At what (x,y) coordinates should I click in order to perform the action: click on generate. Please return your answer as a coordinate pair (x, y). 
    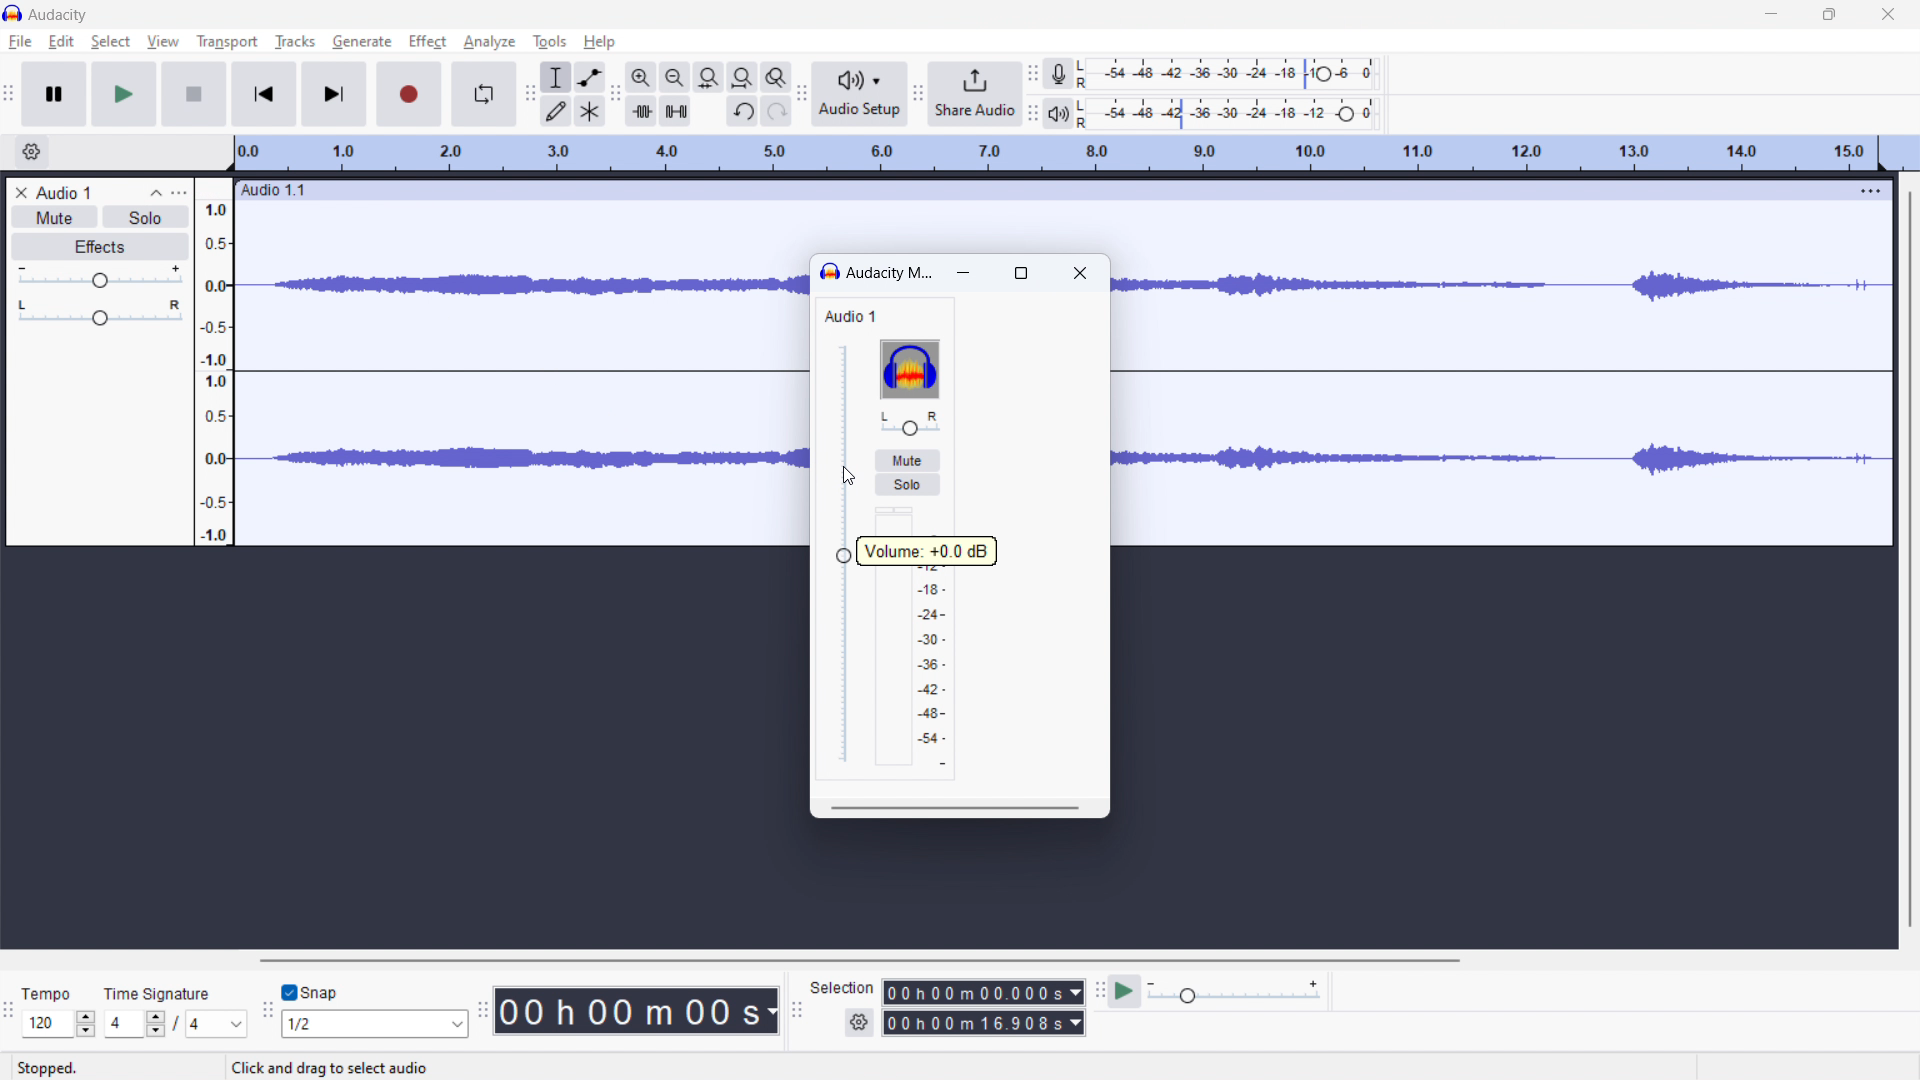
    Looking at the image, I should click on (362, 41).